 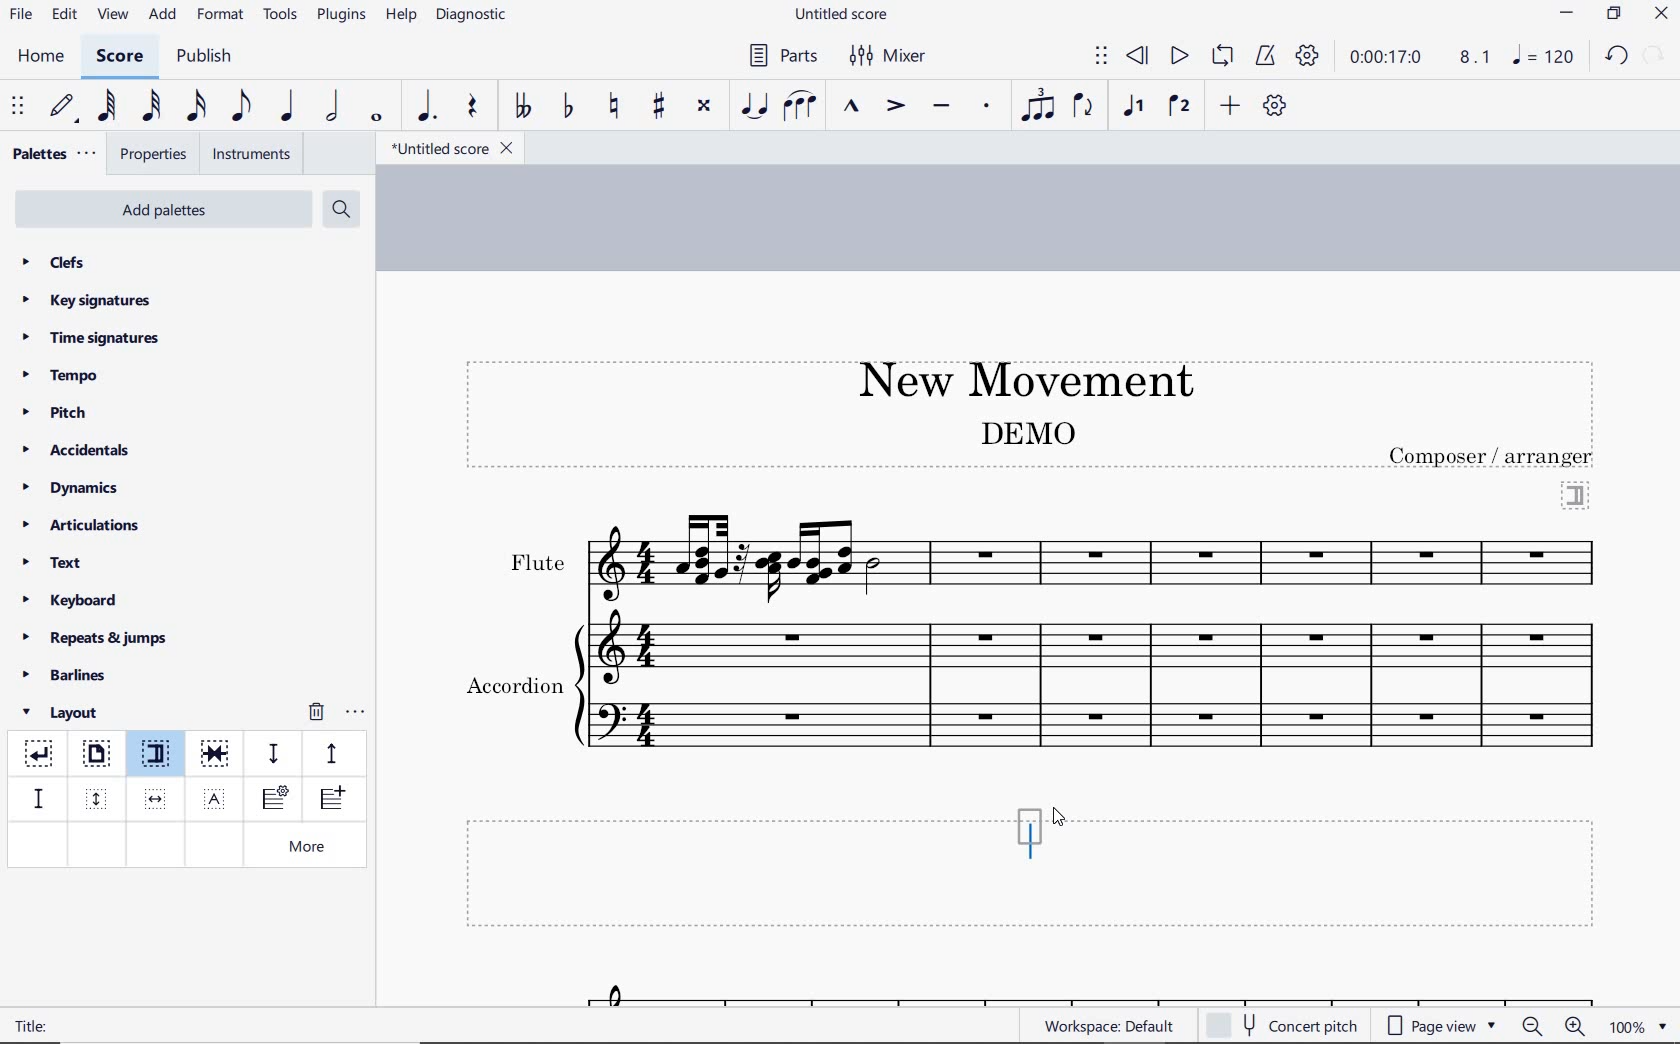 What do you see at coordinates (202, 58) in the screenshot?
I see `publish` at bounding box center [202, 58].